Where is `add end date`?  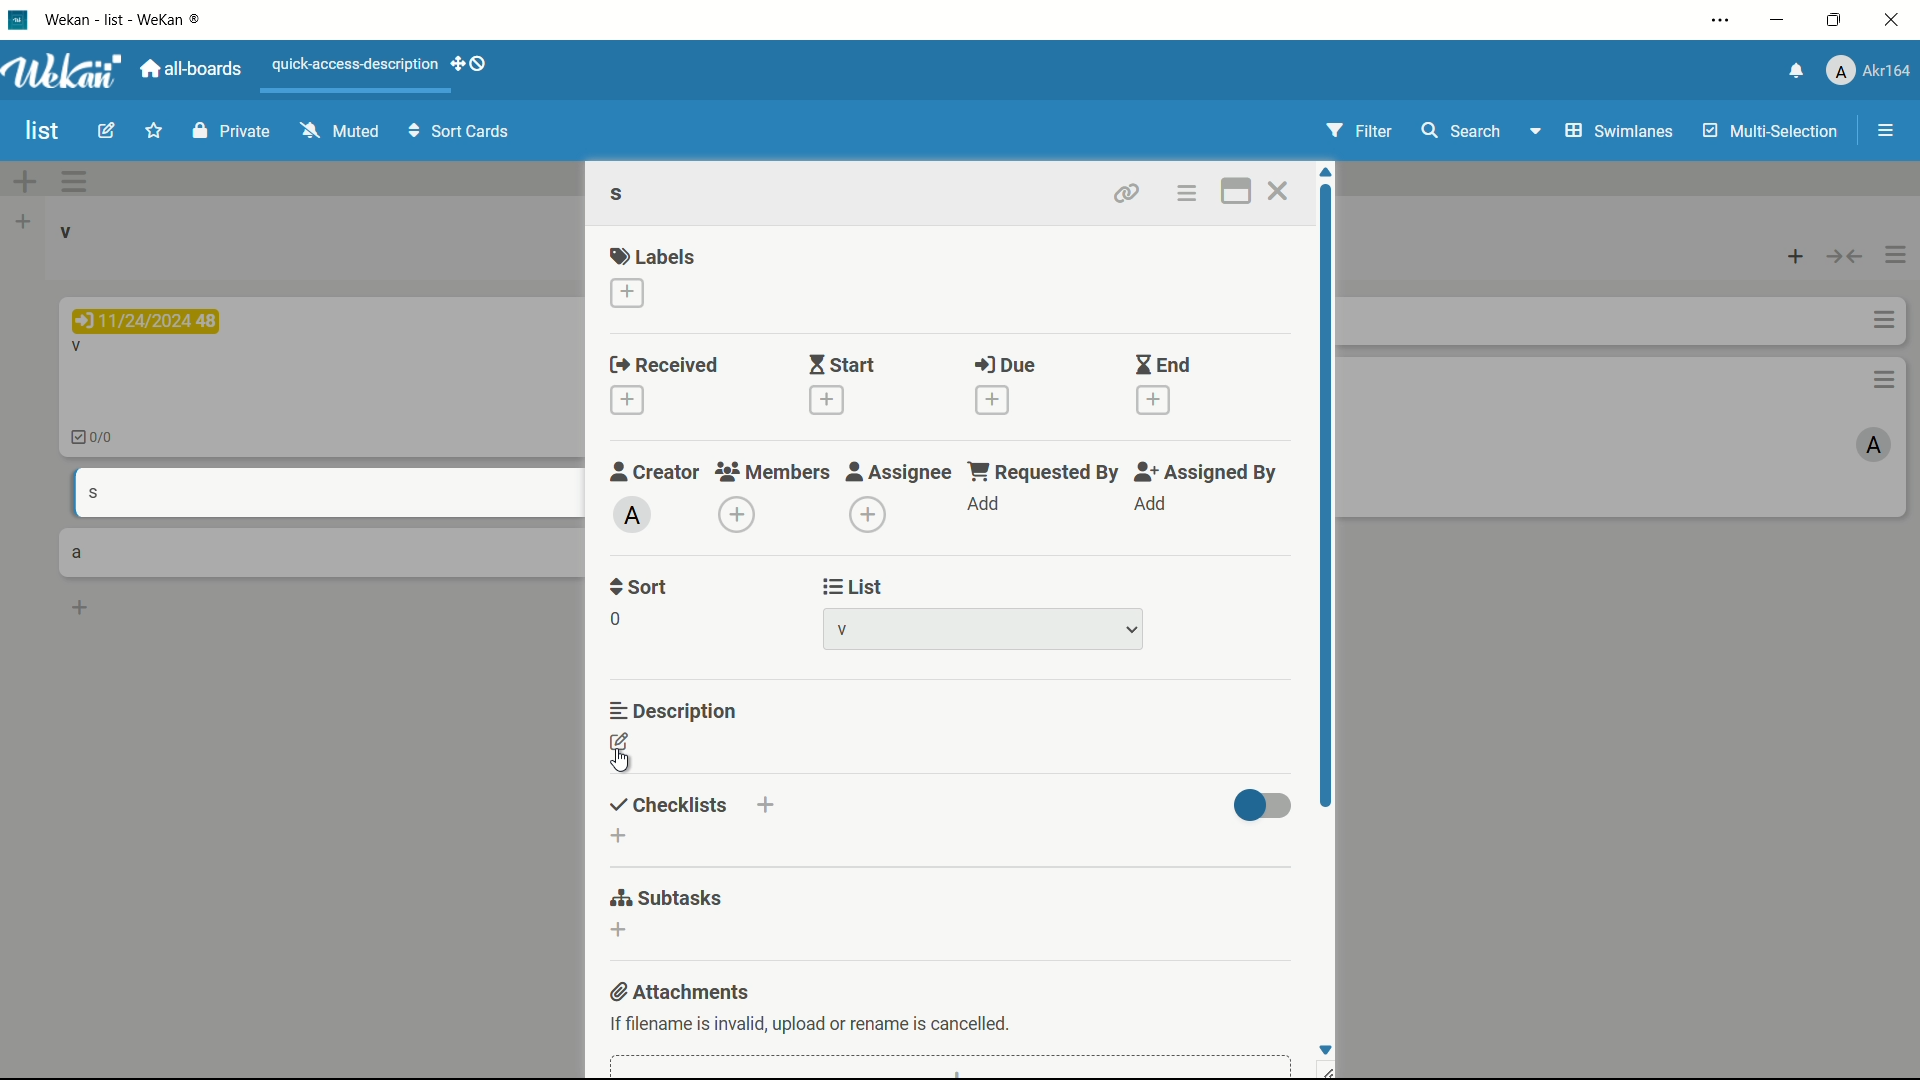
add end date is located at coordinates (1155, 401).